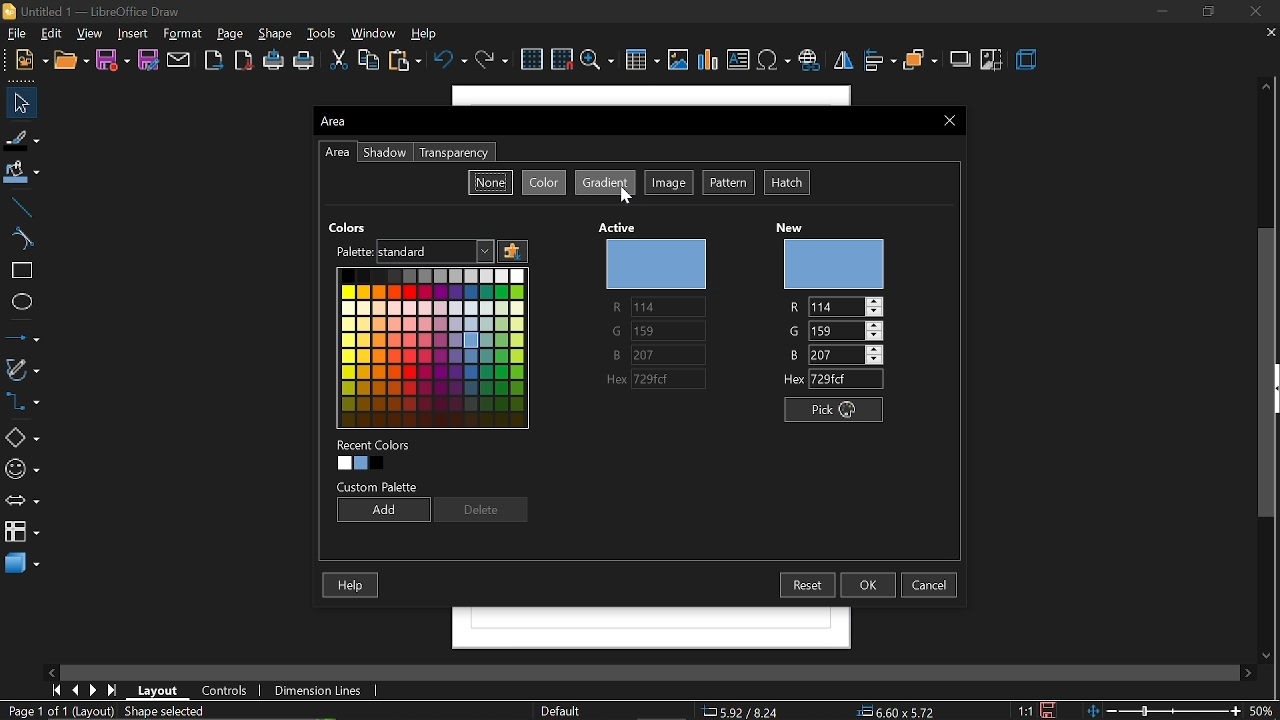 The image size is (1280, 720). What do you see at coordinates (738, 61) in the screenshot?
I see `Insert text` at bounding box center [738, 61].